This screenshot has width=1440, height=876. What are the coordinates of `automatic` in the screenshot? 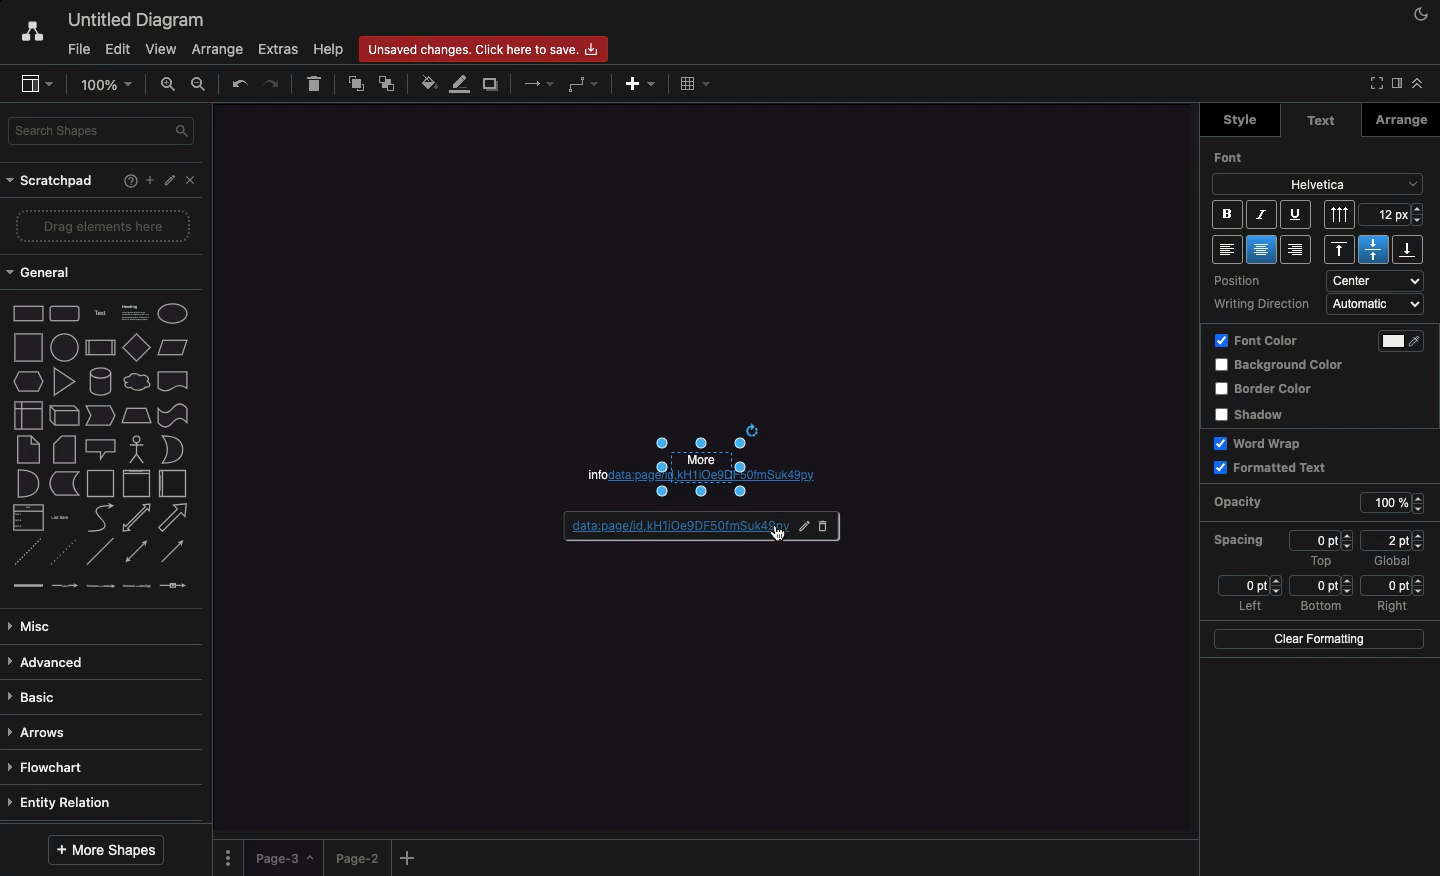 It's located at (1377, 304).